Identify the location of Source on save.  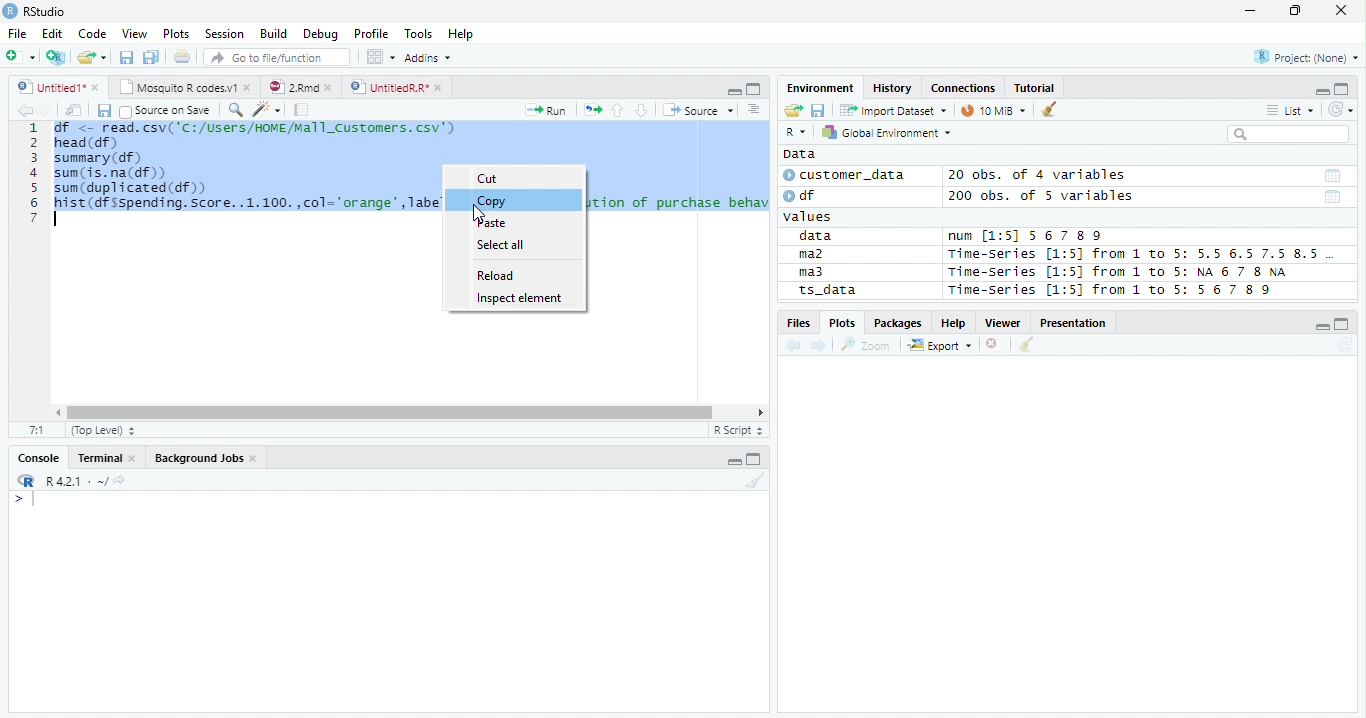
(166, 111).